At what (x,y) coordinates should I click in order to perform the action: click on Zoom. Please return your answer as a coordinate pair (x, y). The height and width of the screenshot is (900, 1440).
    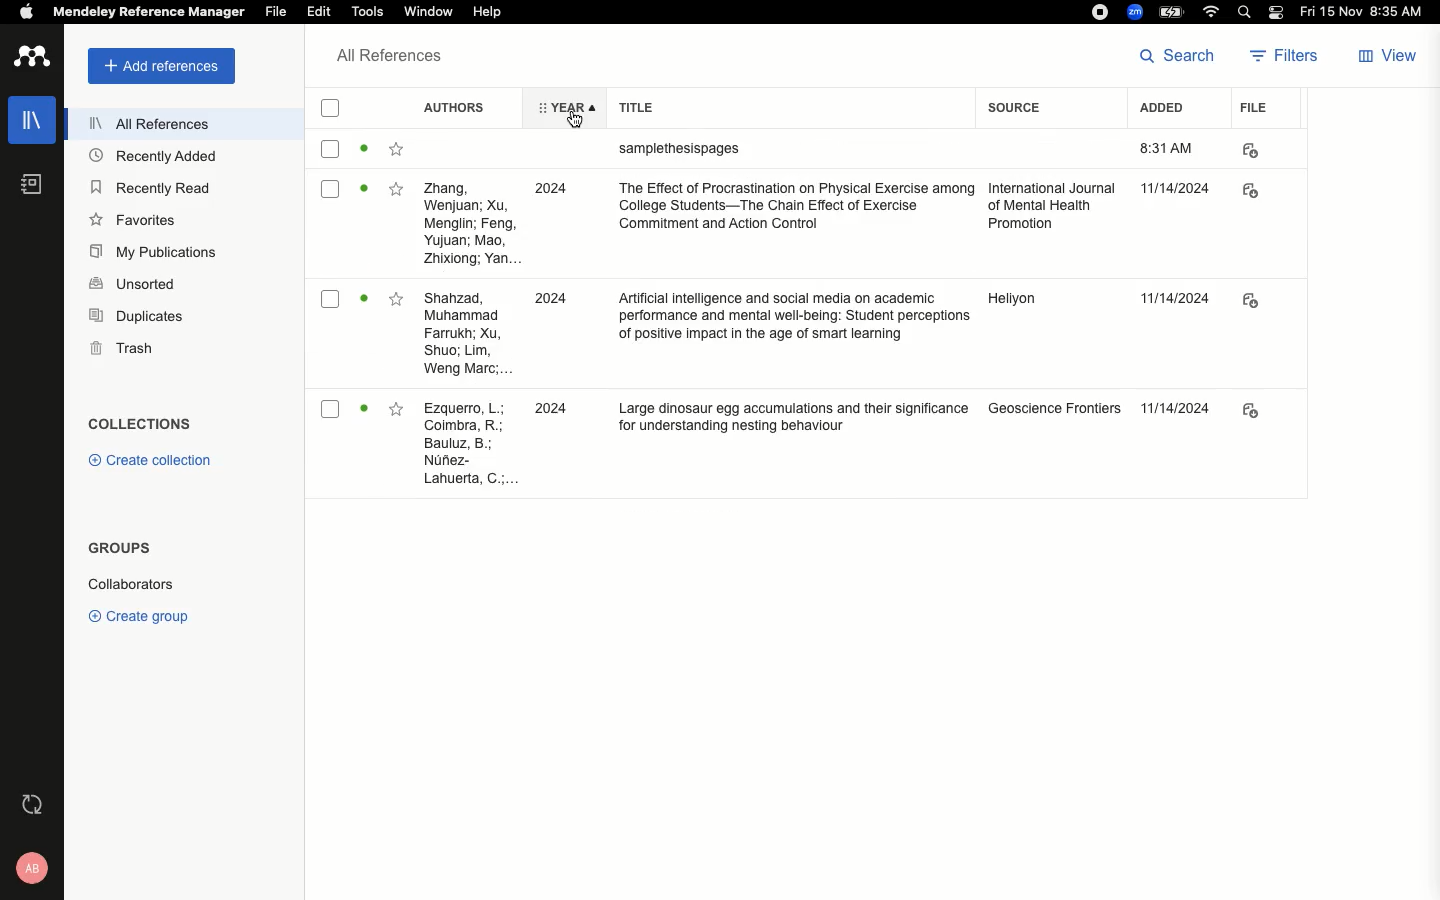
    Looking at the image, I should click on (1134, 12).